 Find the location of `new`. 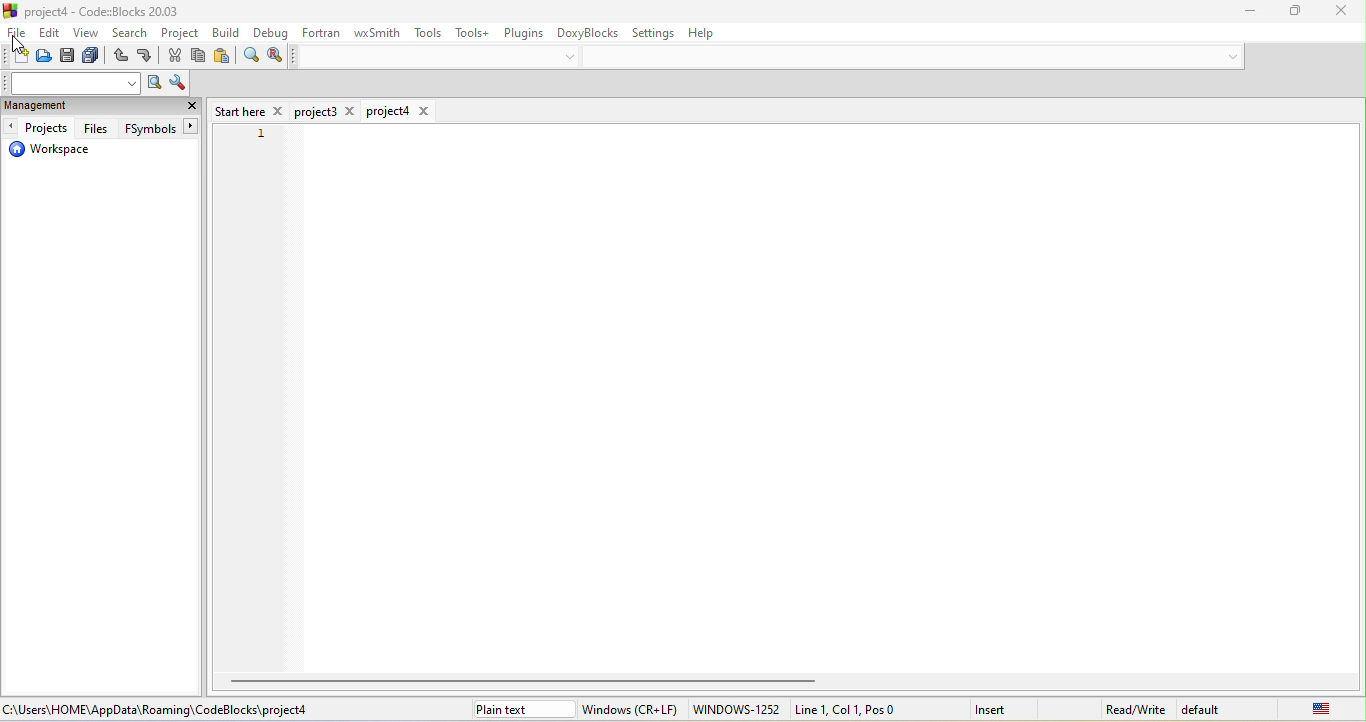

new is located at coordinates (17, 56).